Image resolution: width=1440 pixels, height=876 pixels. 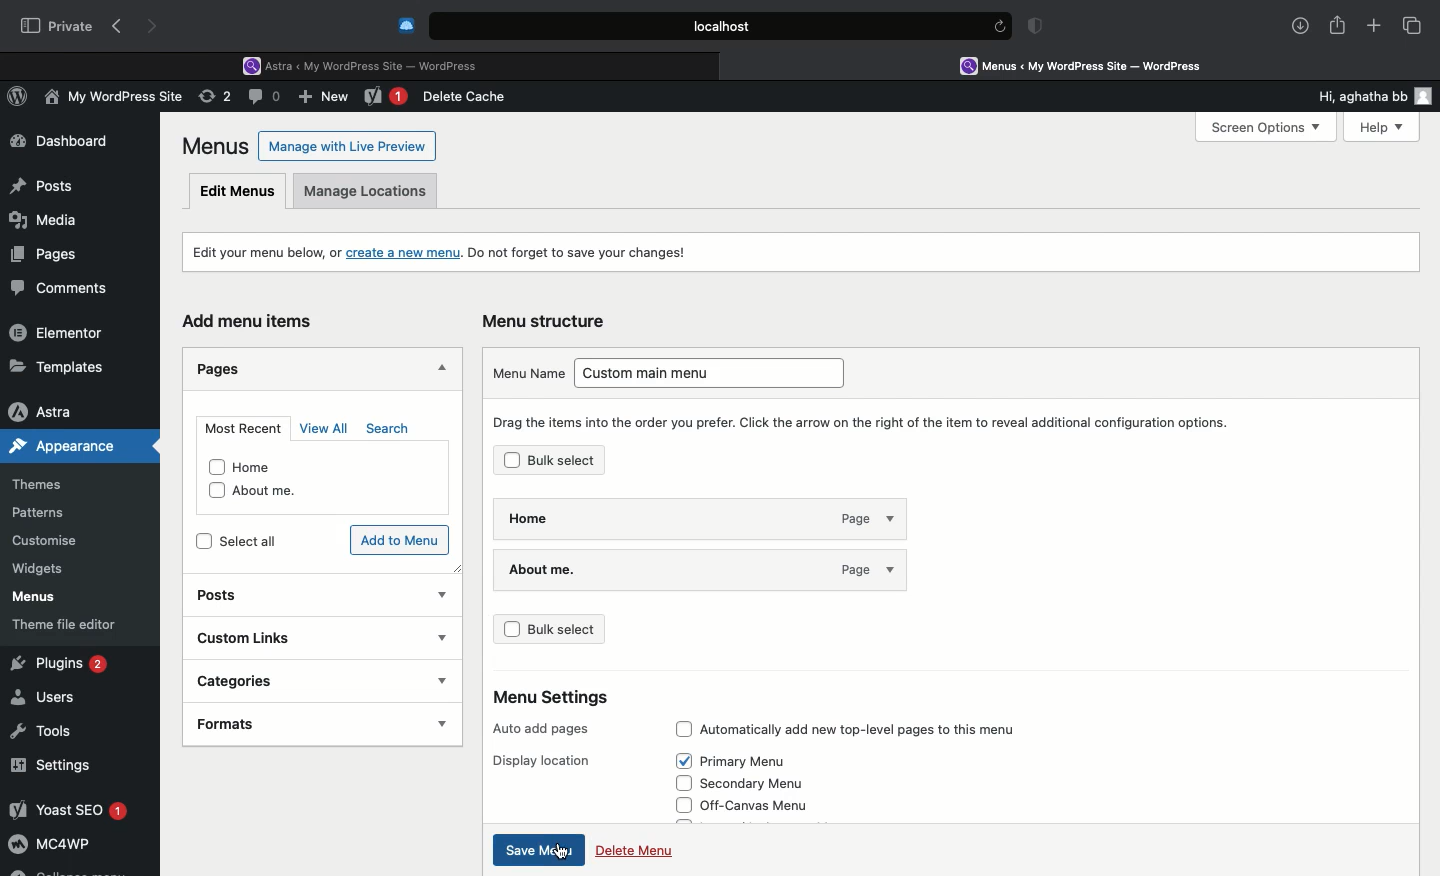 What do you see at coordinates (294, 639) in the screenshot?
I see `Custom links` at bounding box center [294, 639].